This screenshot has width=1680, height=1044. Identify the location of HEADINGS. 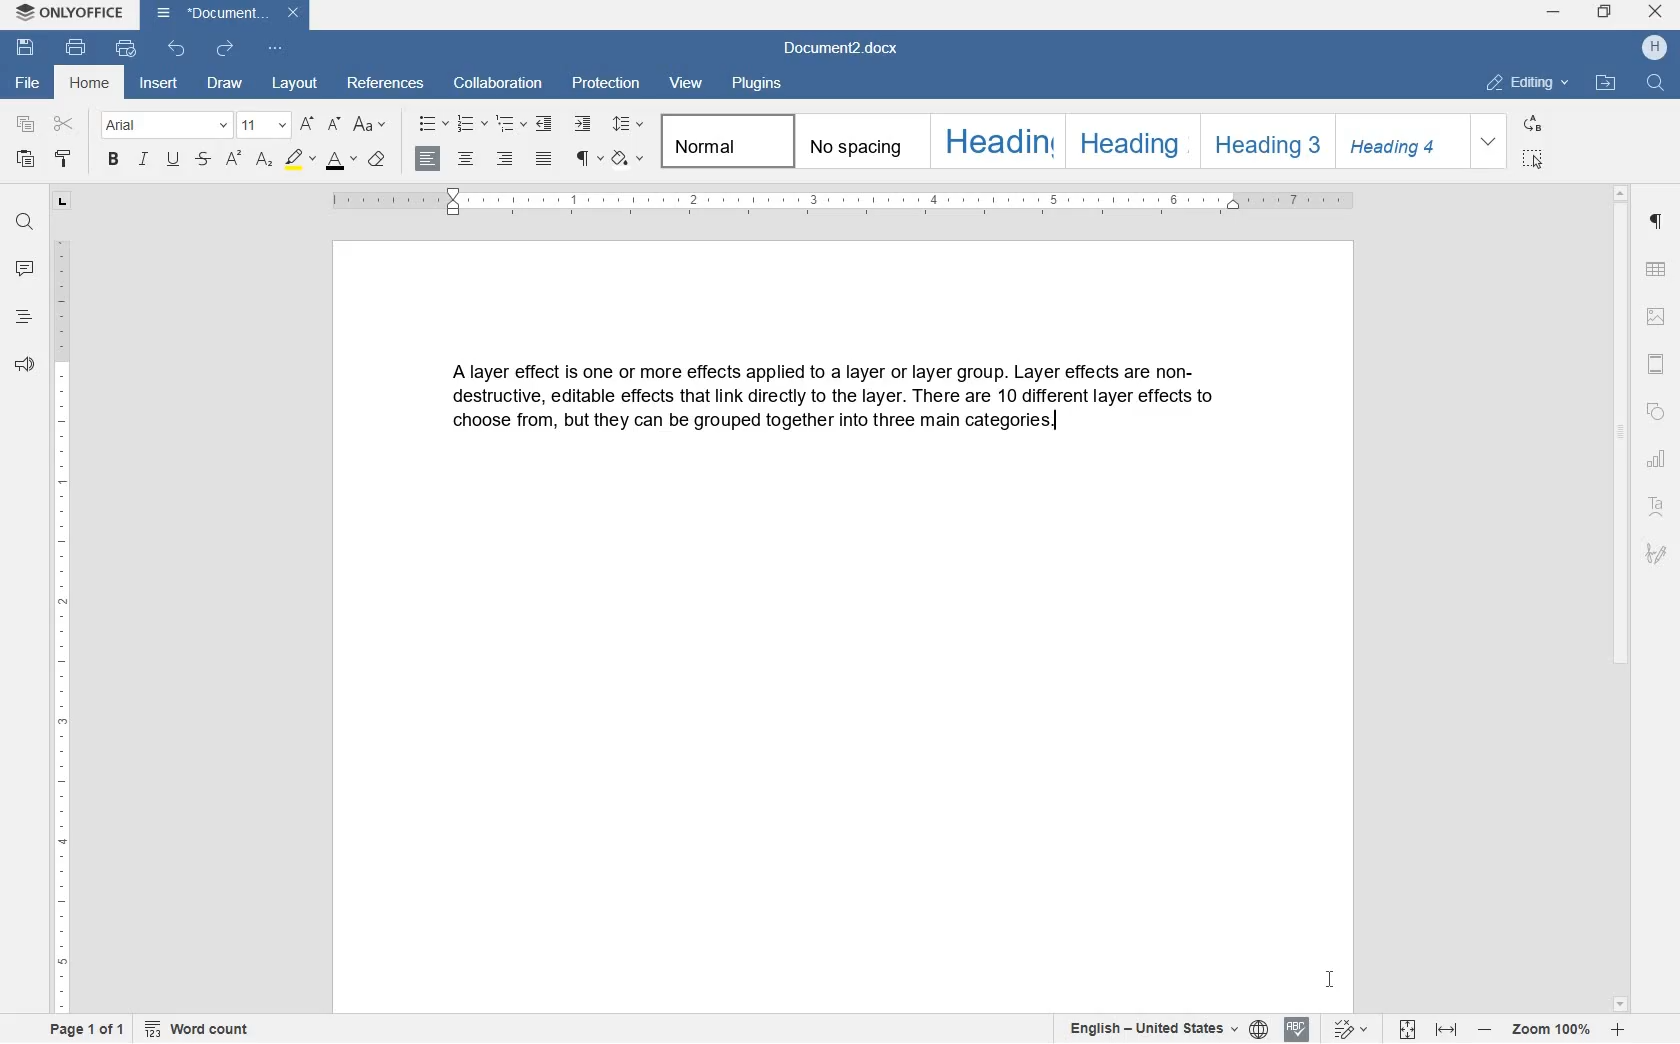
(21, 317).